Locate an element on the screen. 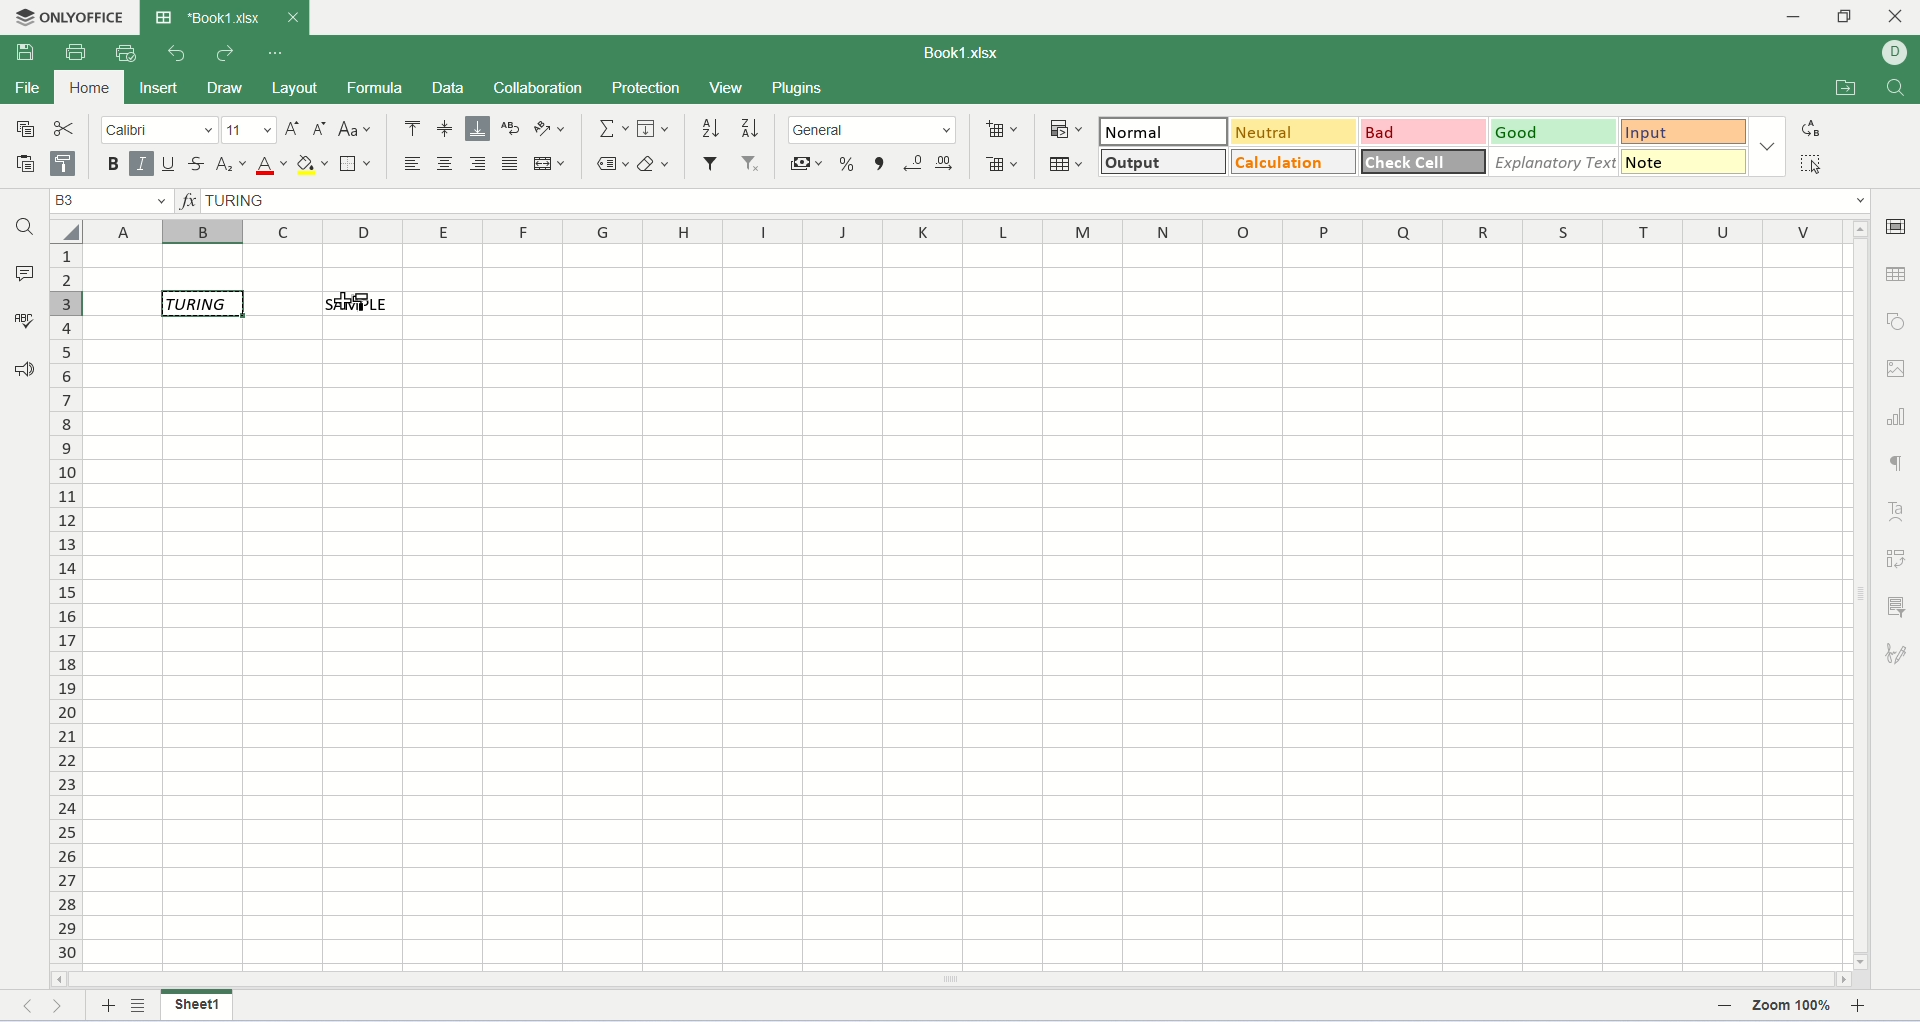 This screenshot has width=1920, height=1022. align left is located at coordinates (416, 163).